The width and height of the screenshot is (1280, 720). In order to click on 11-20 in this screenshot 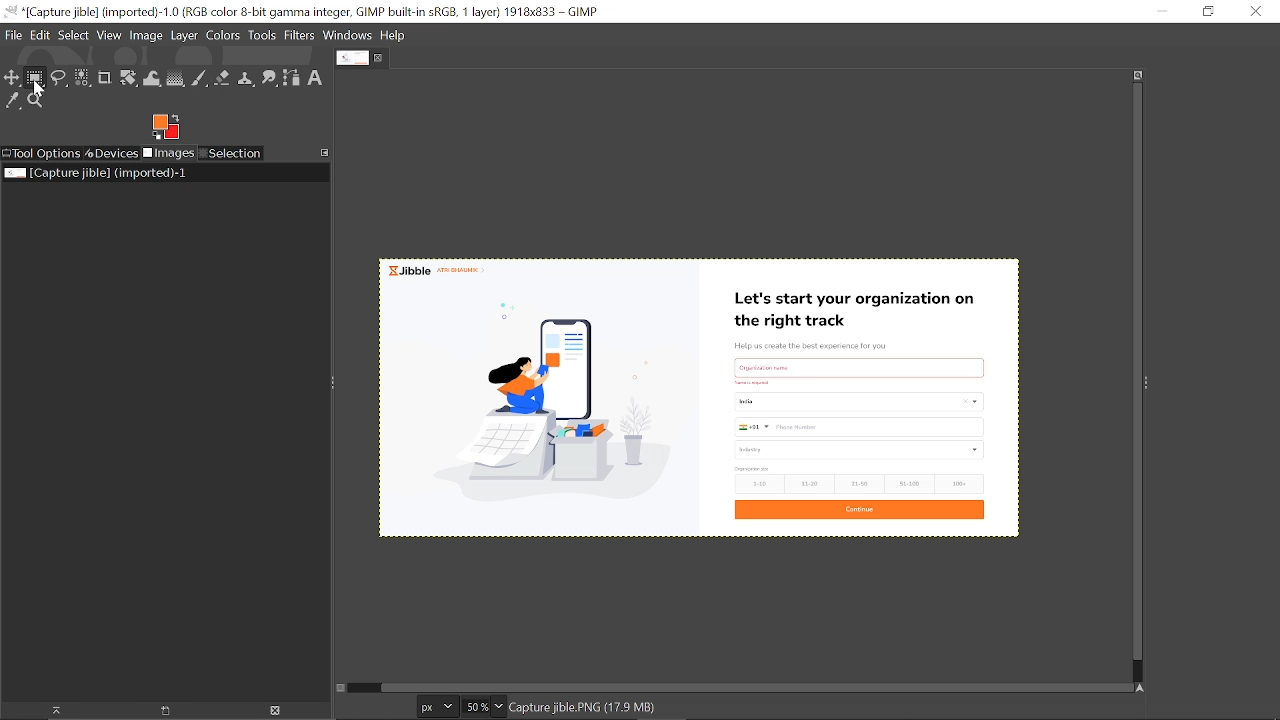, I will do `click(808, 484)`.